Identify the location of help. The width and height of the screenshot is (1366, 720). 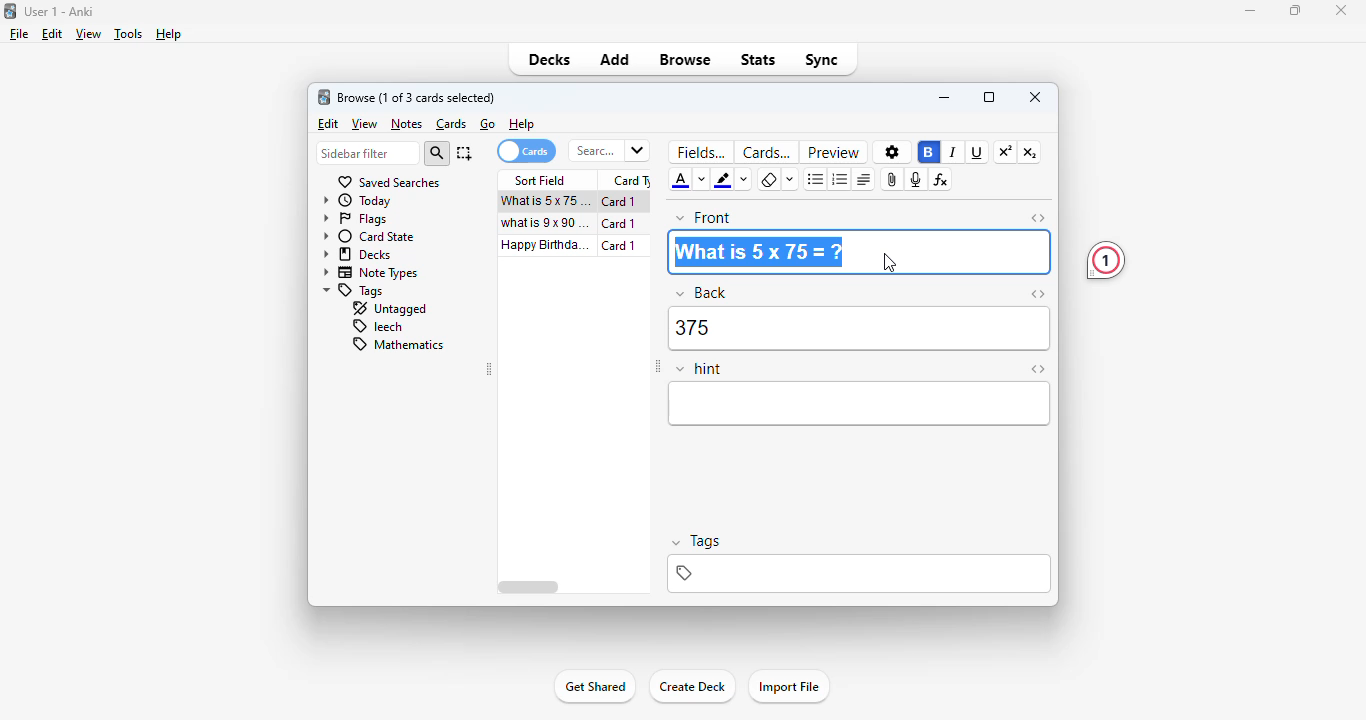
(169, 35).